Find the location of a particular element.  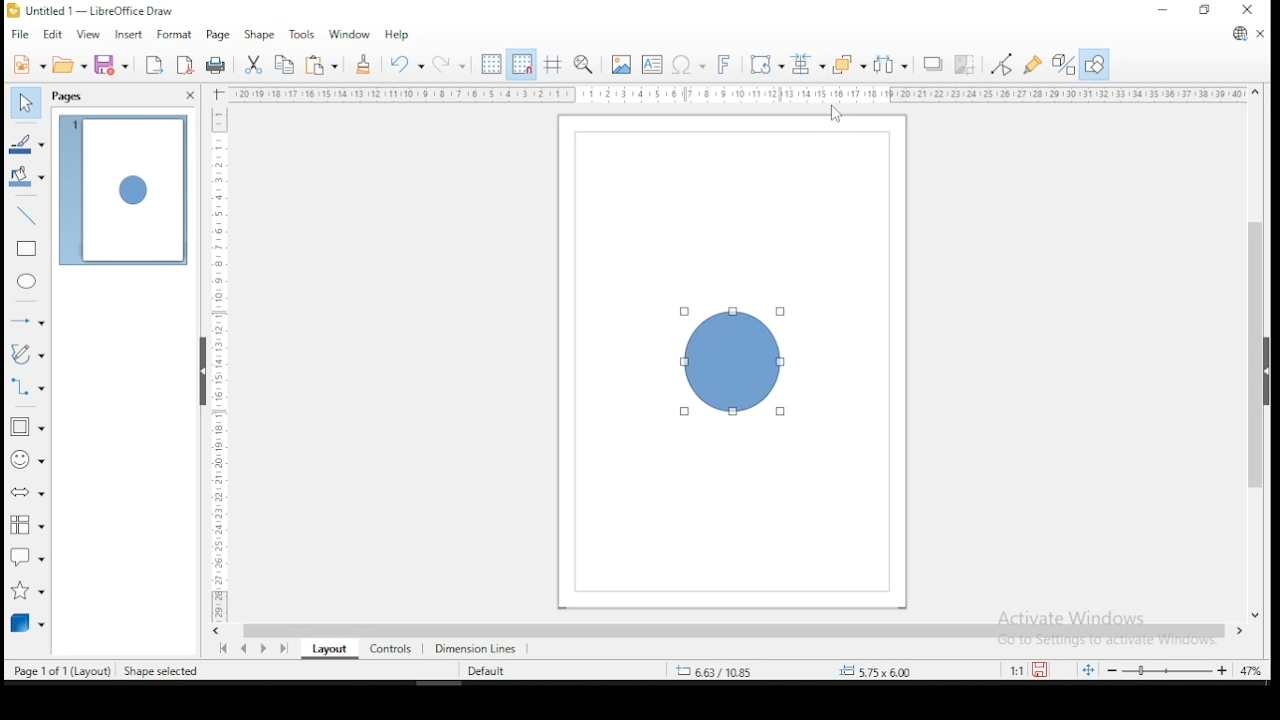

ellipse is located at coordinates (28, 281).